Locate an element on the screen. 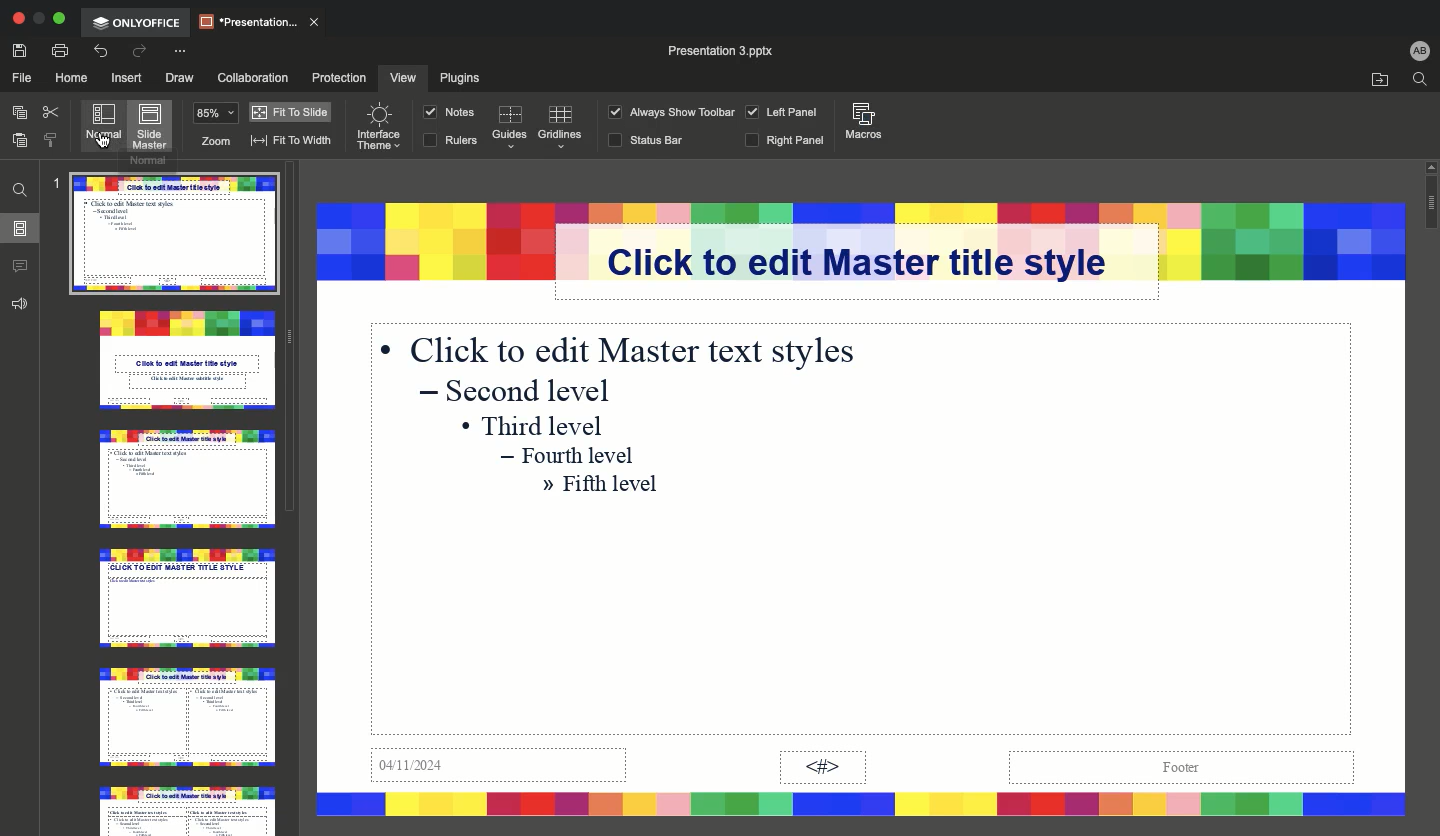  «+ Fifth level is located at coordinates (604, 487).